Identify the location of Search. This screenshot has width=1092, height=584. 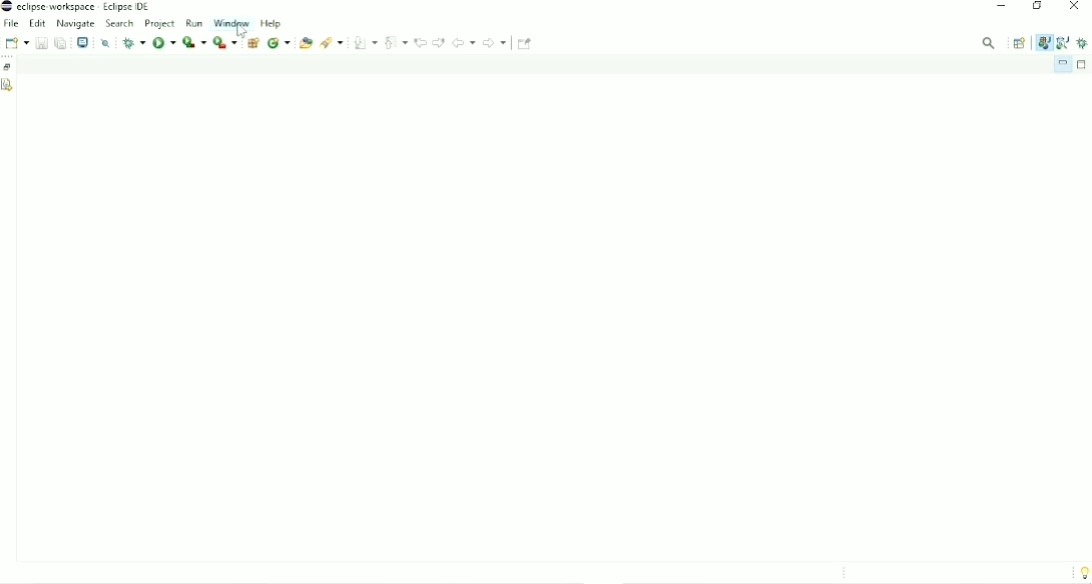
(333, 43).